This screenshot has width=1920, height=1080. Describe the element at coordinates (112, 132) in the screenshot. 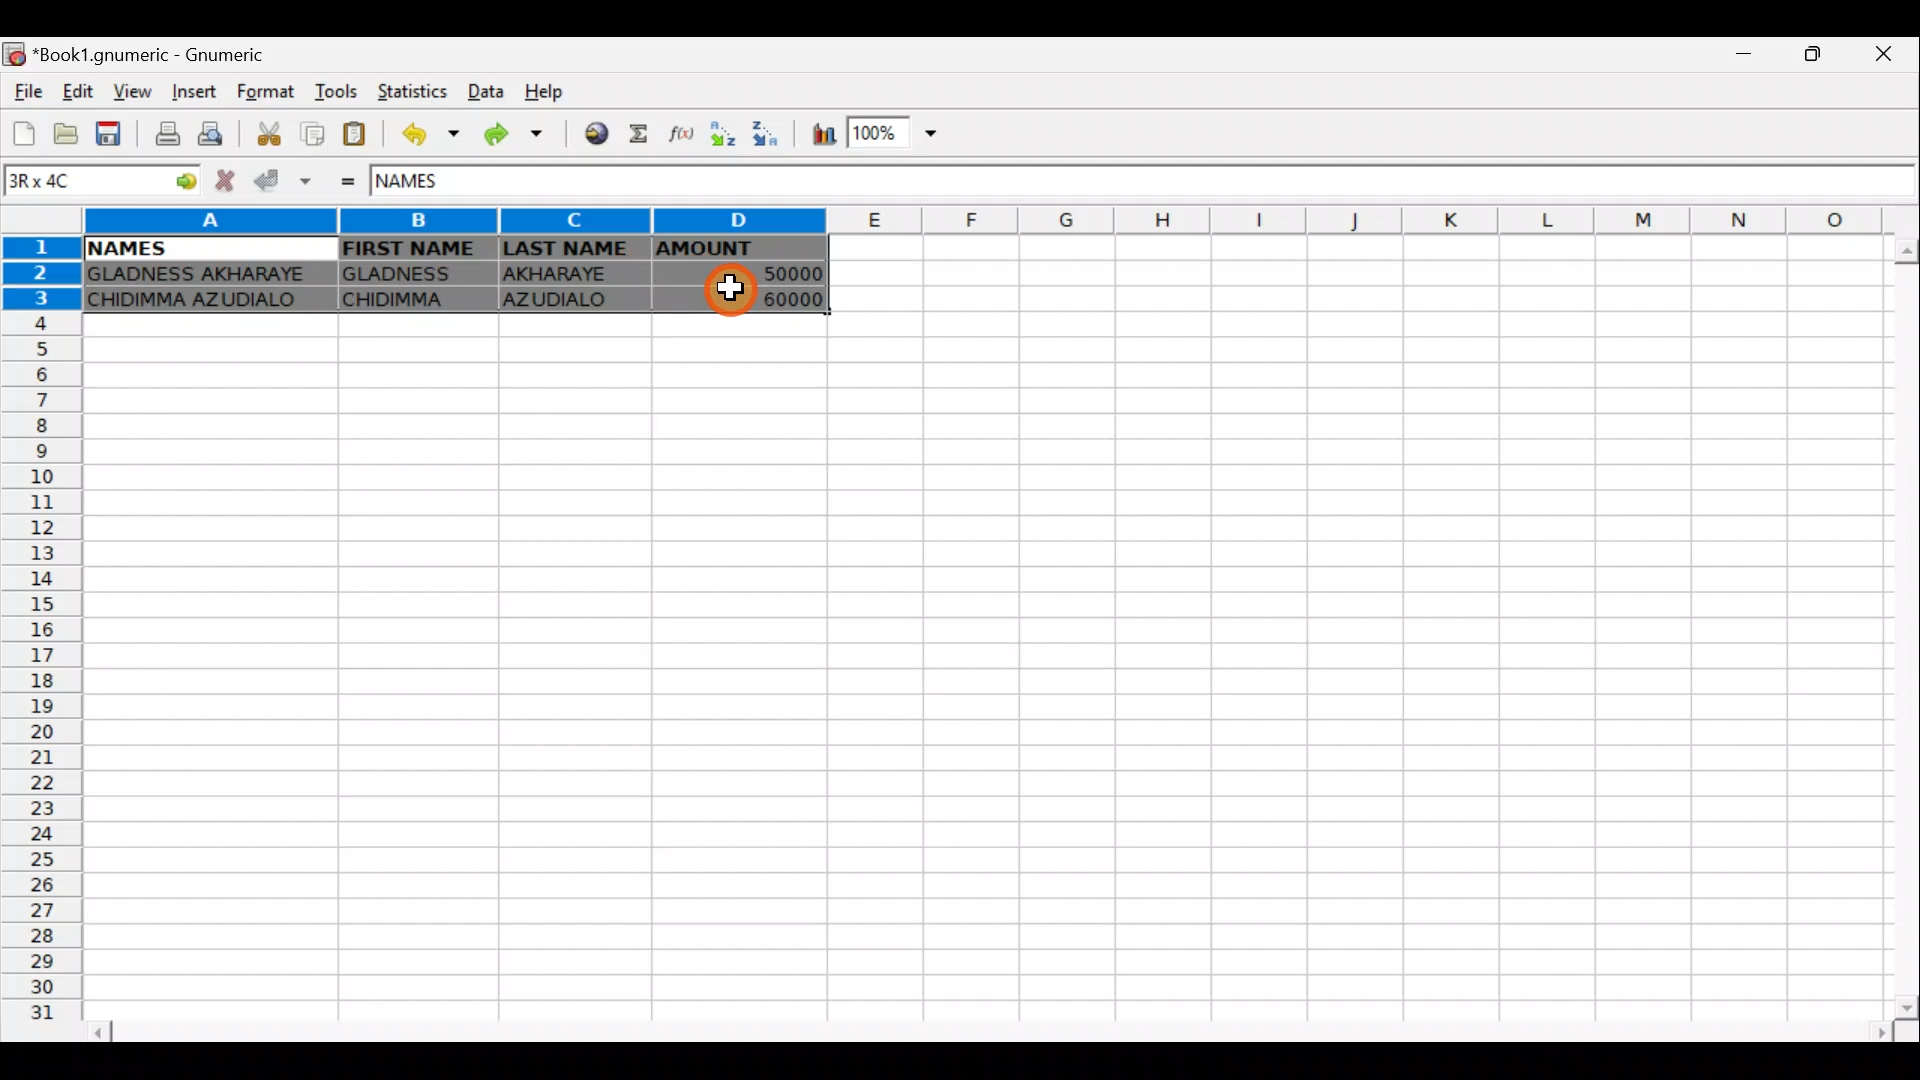

I see `Save current workbook` at that location.